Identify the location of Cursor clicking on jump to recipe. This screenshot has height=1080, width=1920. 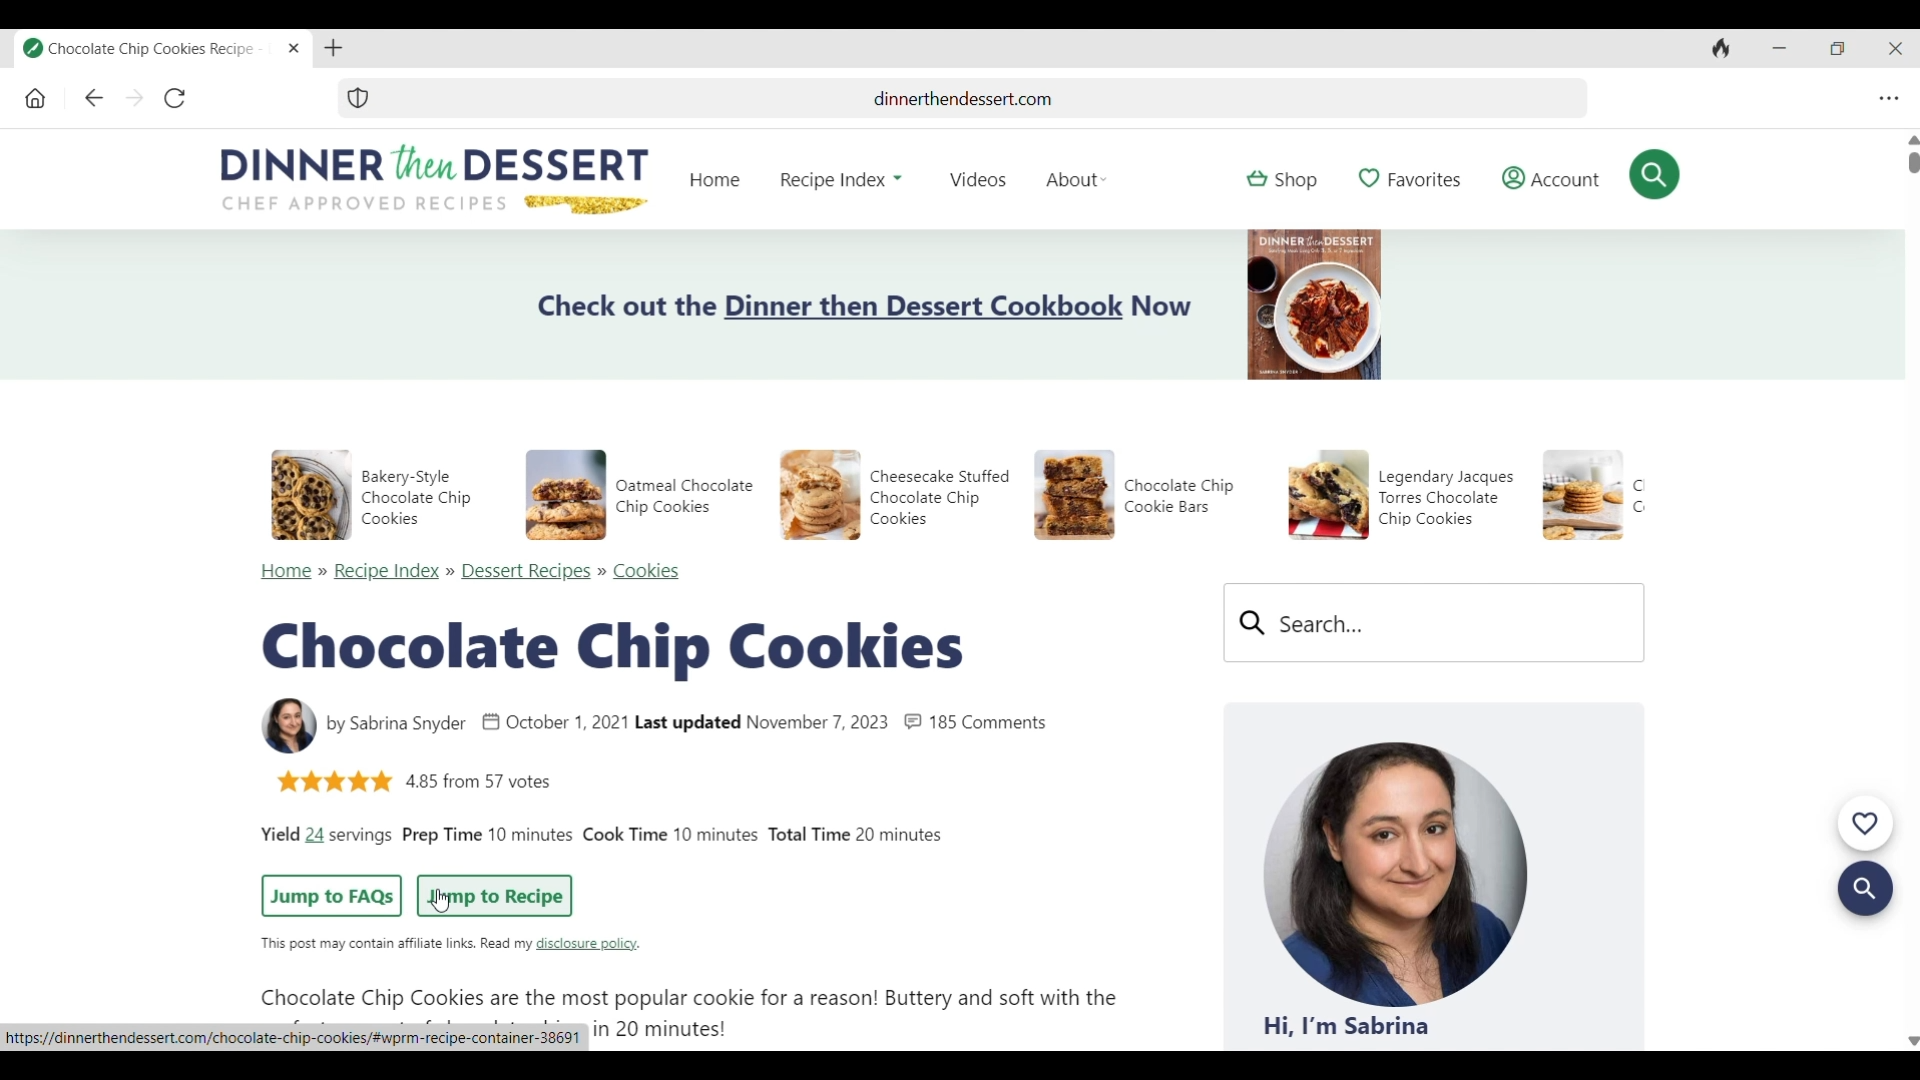
(440, 900).